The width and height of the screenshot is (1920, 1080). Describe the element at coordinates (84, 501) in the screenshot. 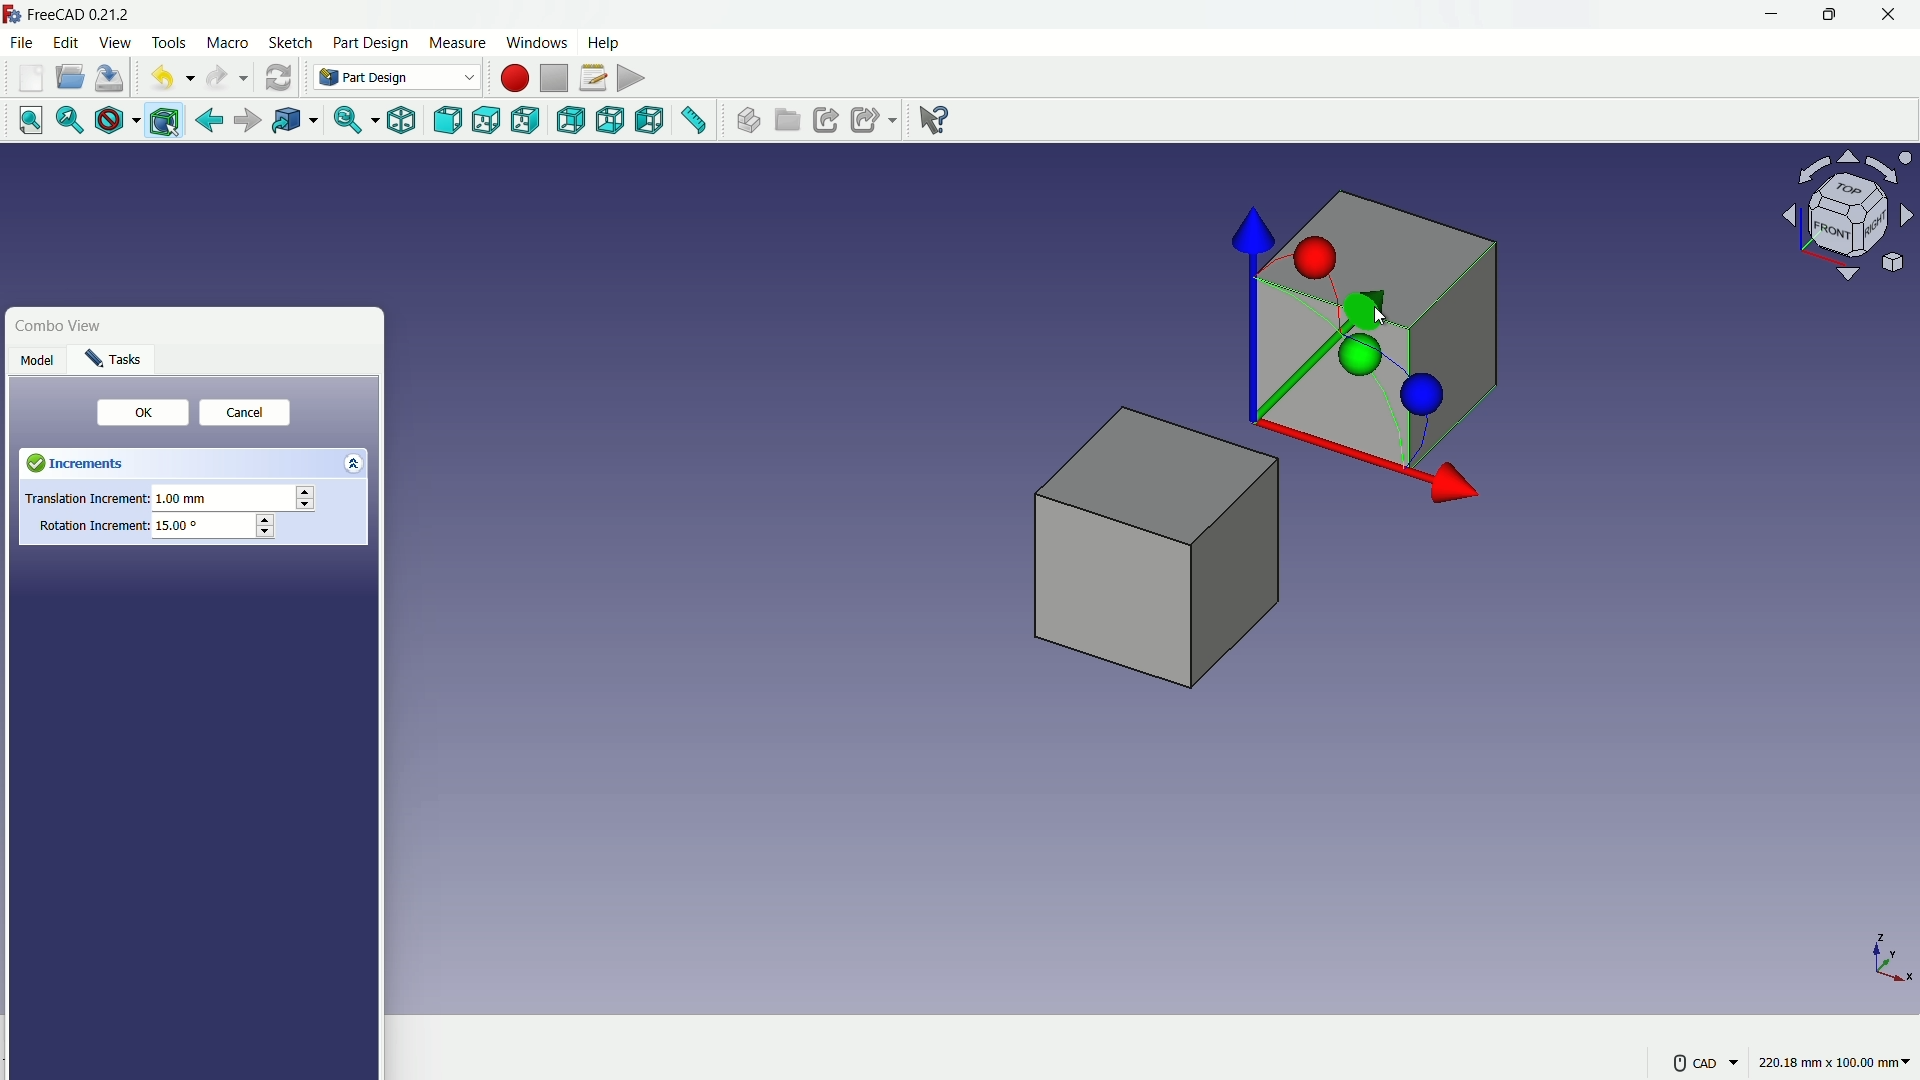

I see `Translation Increment:` at that location.